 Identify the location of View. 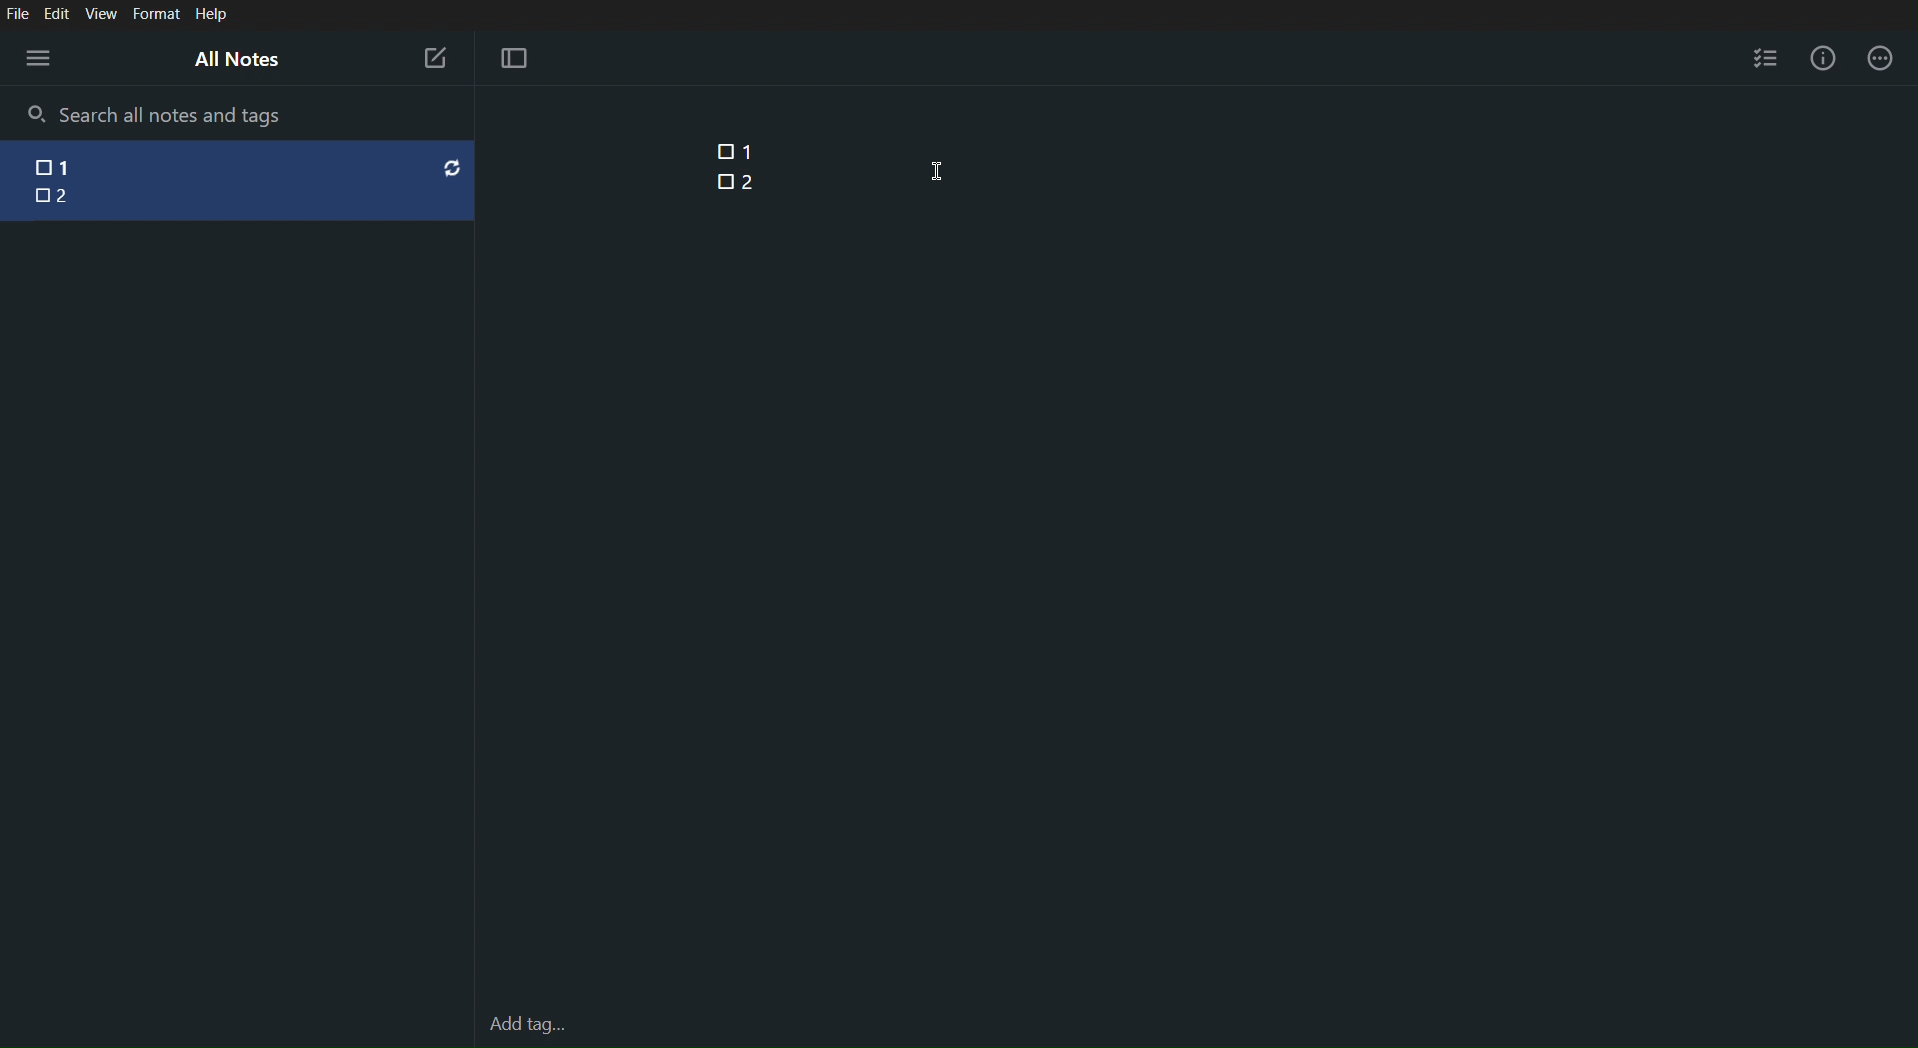
(103, 14).